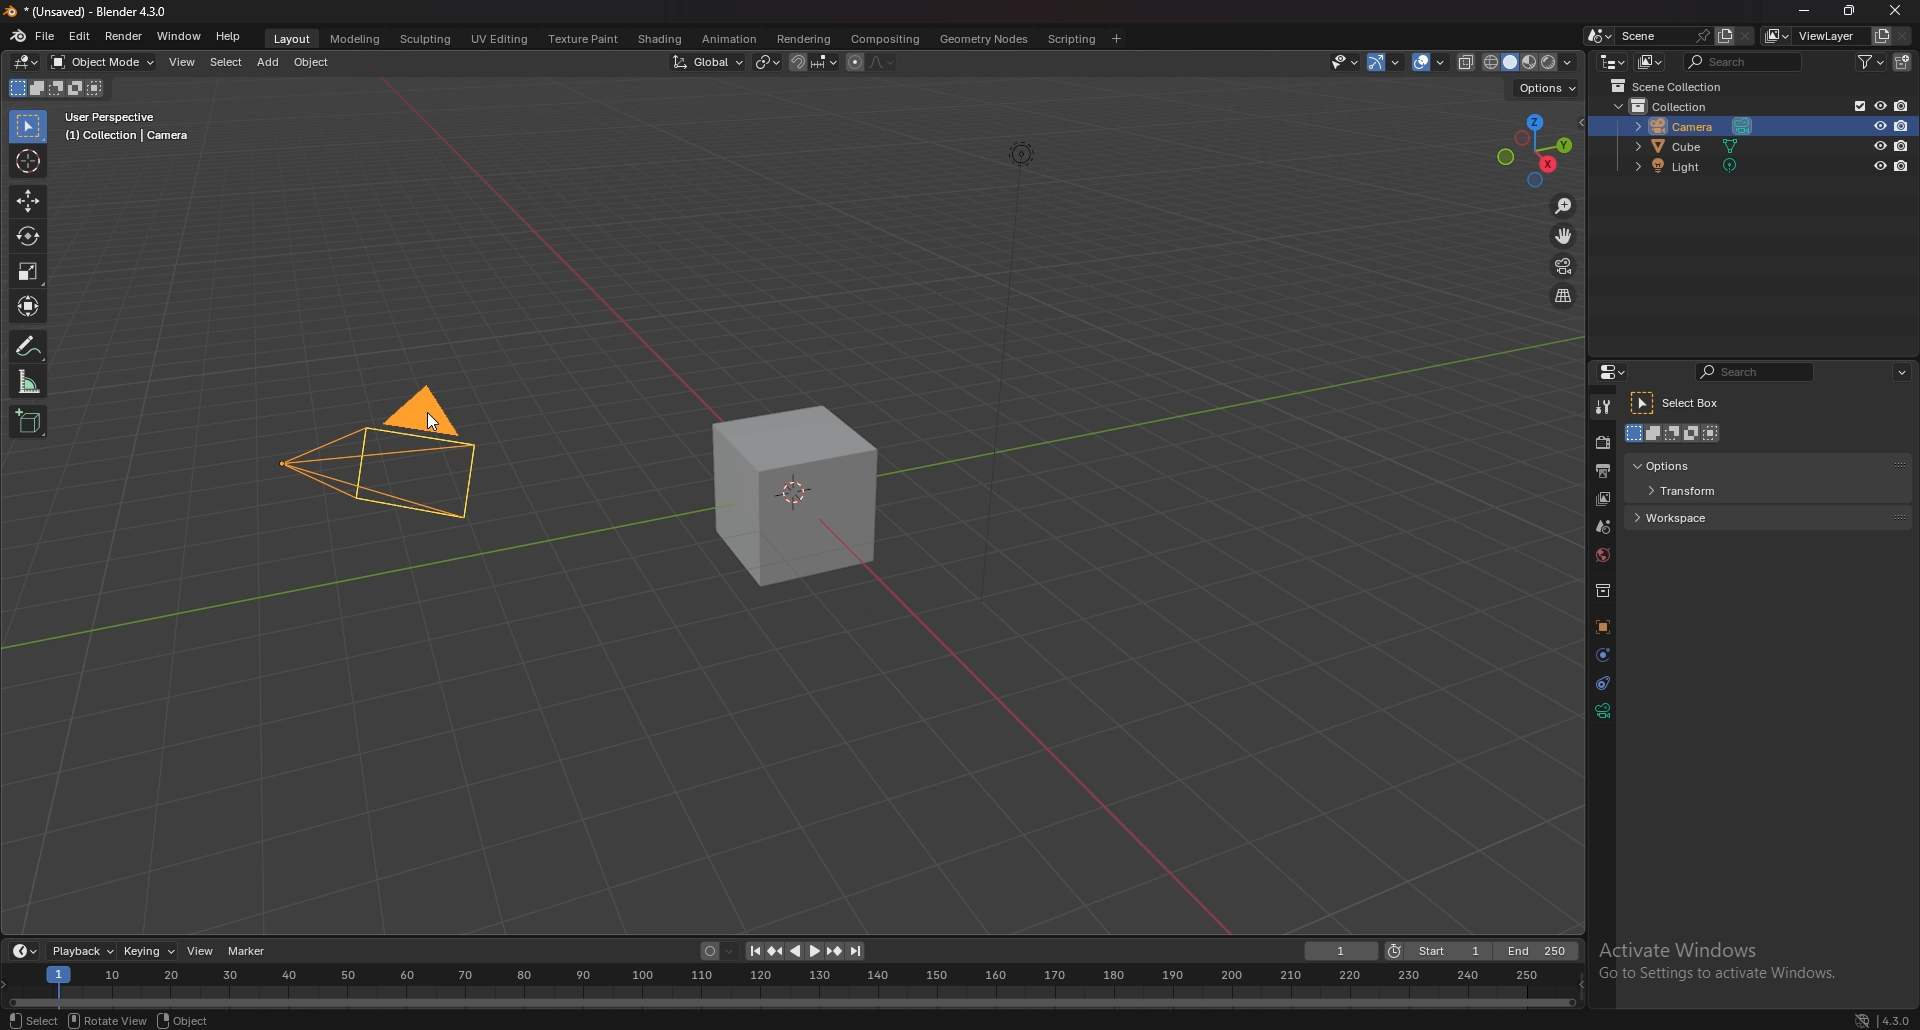  I want to click on layer, so click(1602, 499).